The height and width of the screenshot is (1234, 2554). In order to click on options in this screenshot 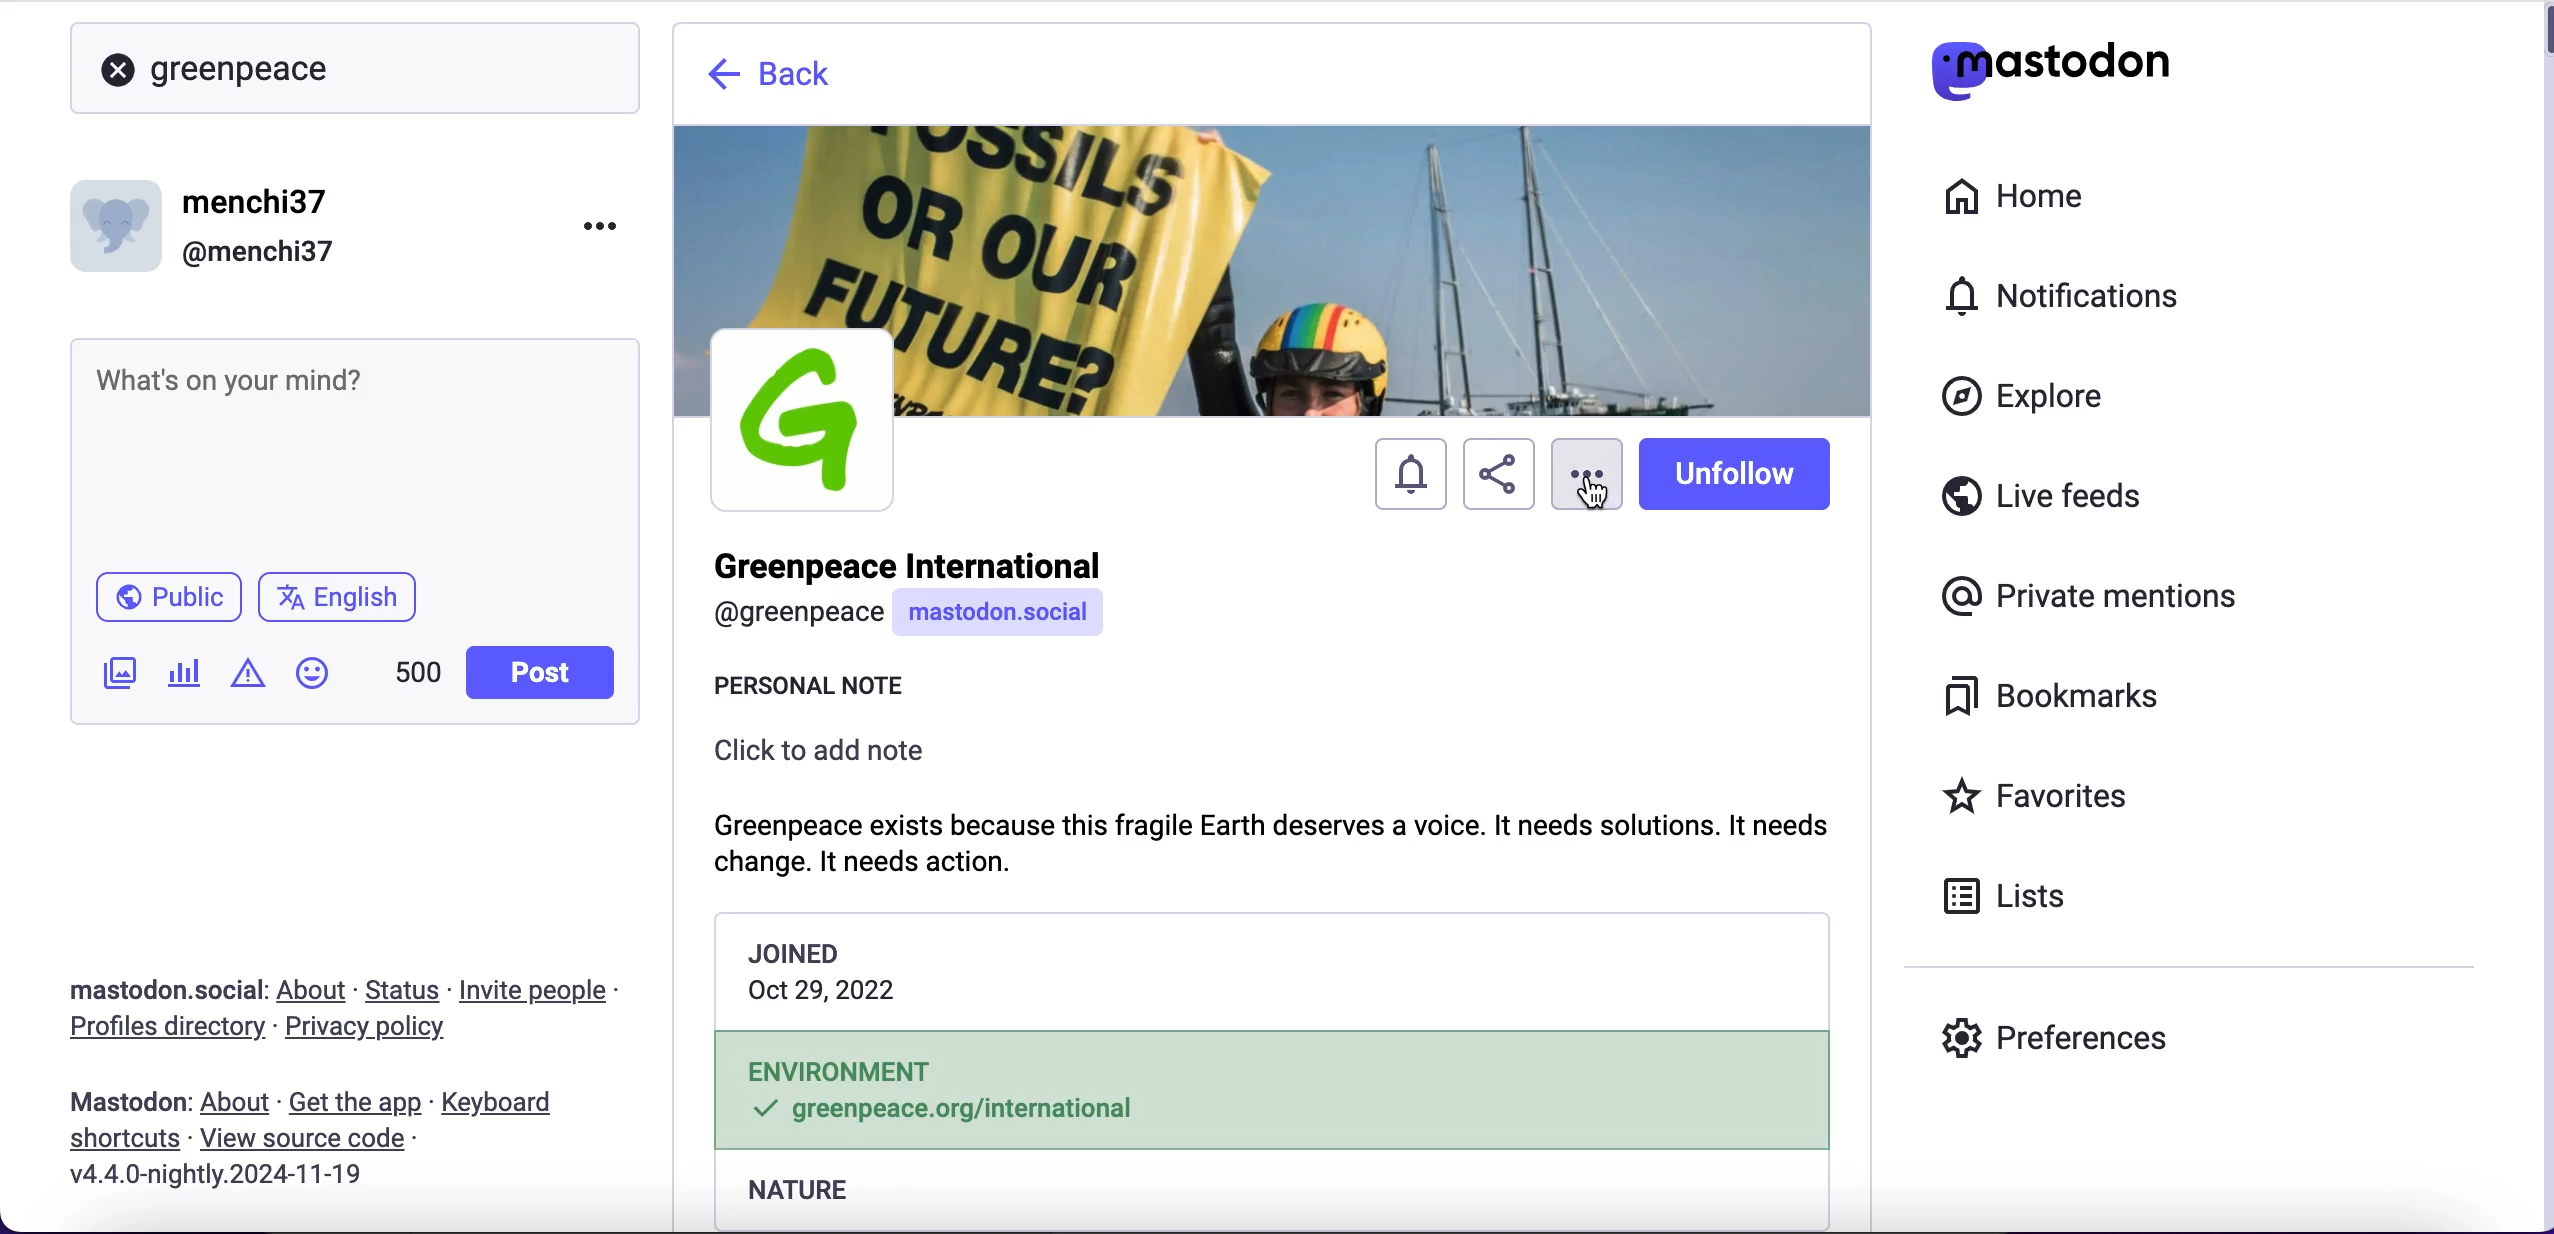, I will do `click(1585, 457)`.